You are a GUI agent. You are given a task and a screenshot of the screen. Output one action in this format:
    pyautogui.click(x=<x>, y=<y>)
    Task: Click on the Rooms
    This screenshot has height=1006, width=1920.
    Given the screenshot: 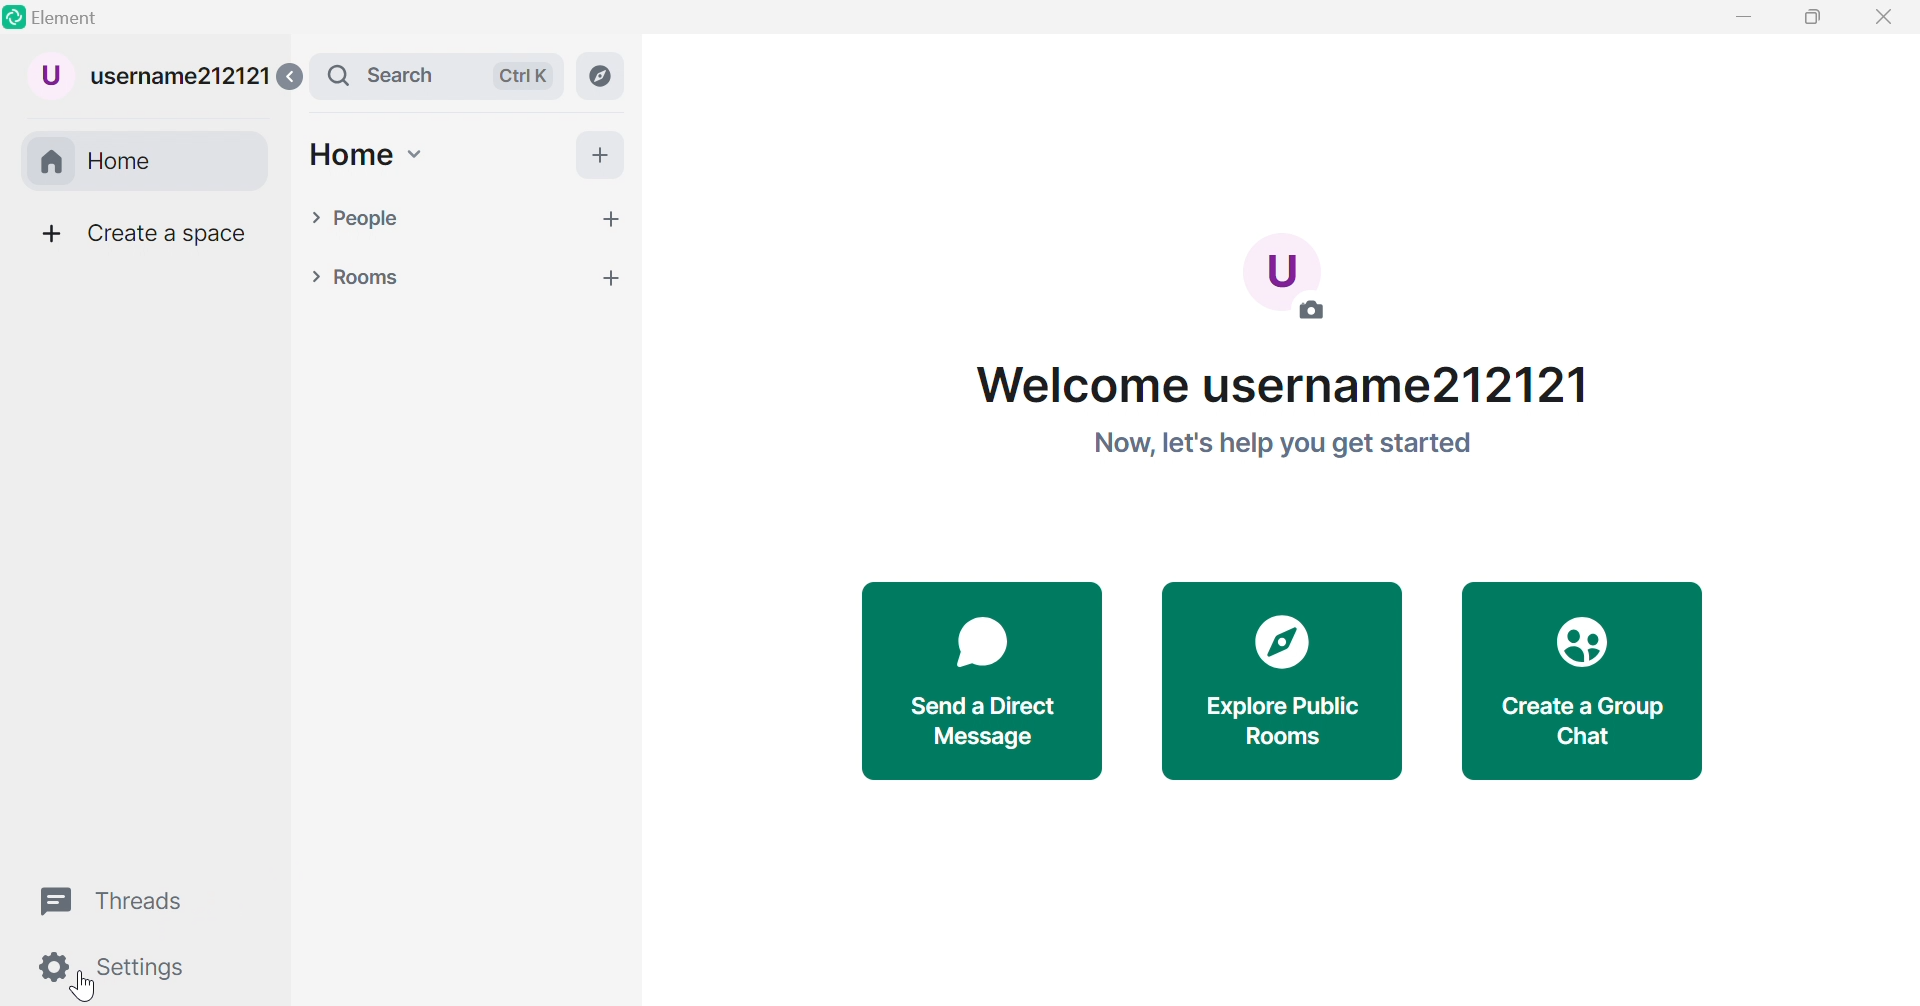 What is the action you would take?
    pyautogui.click(x=354, y=279)
    